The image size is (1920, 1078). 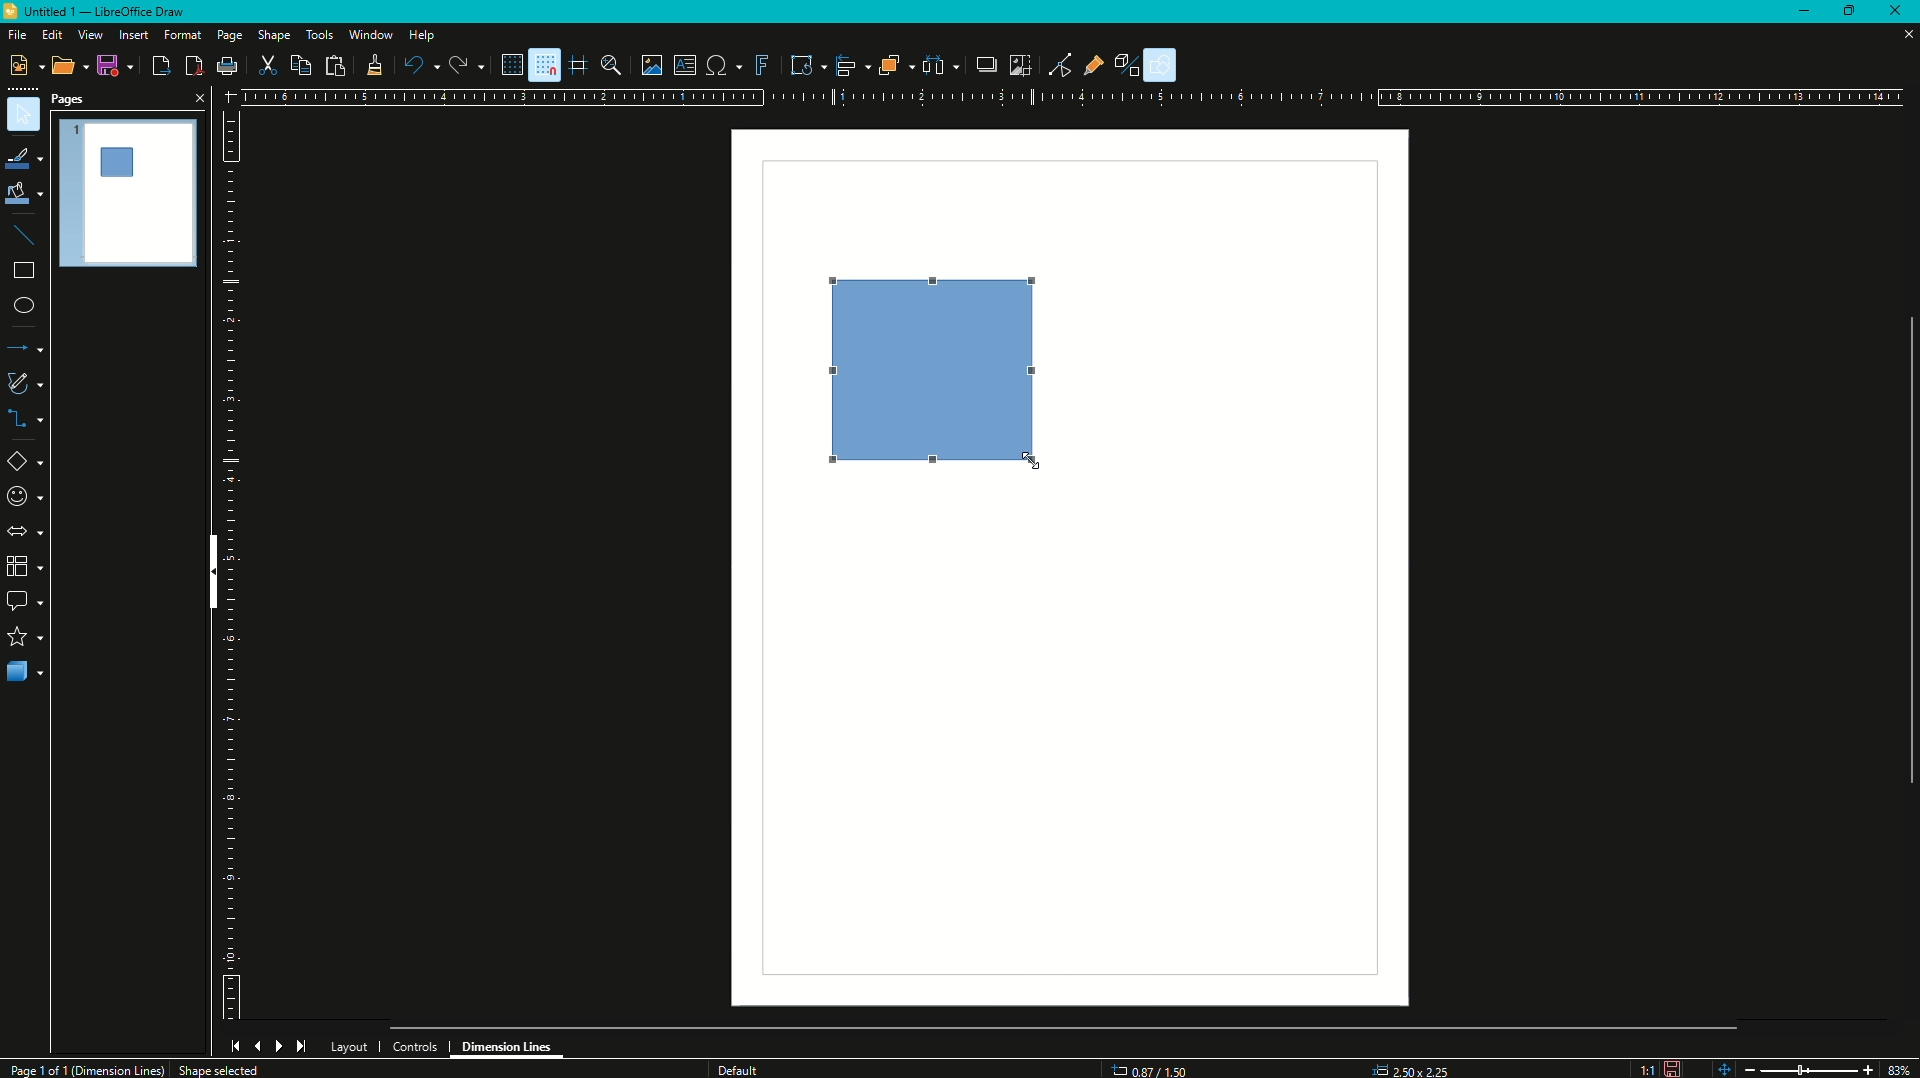 I want to click on Crop Image, so click(x=1015, y=63).